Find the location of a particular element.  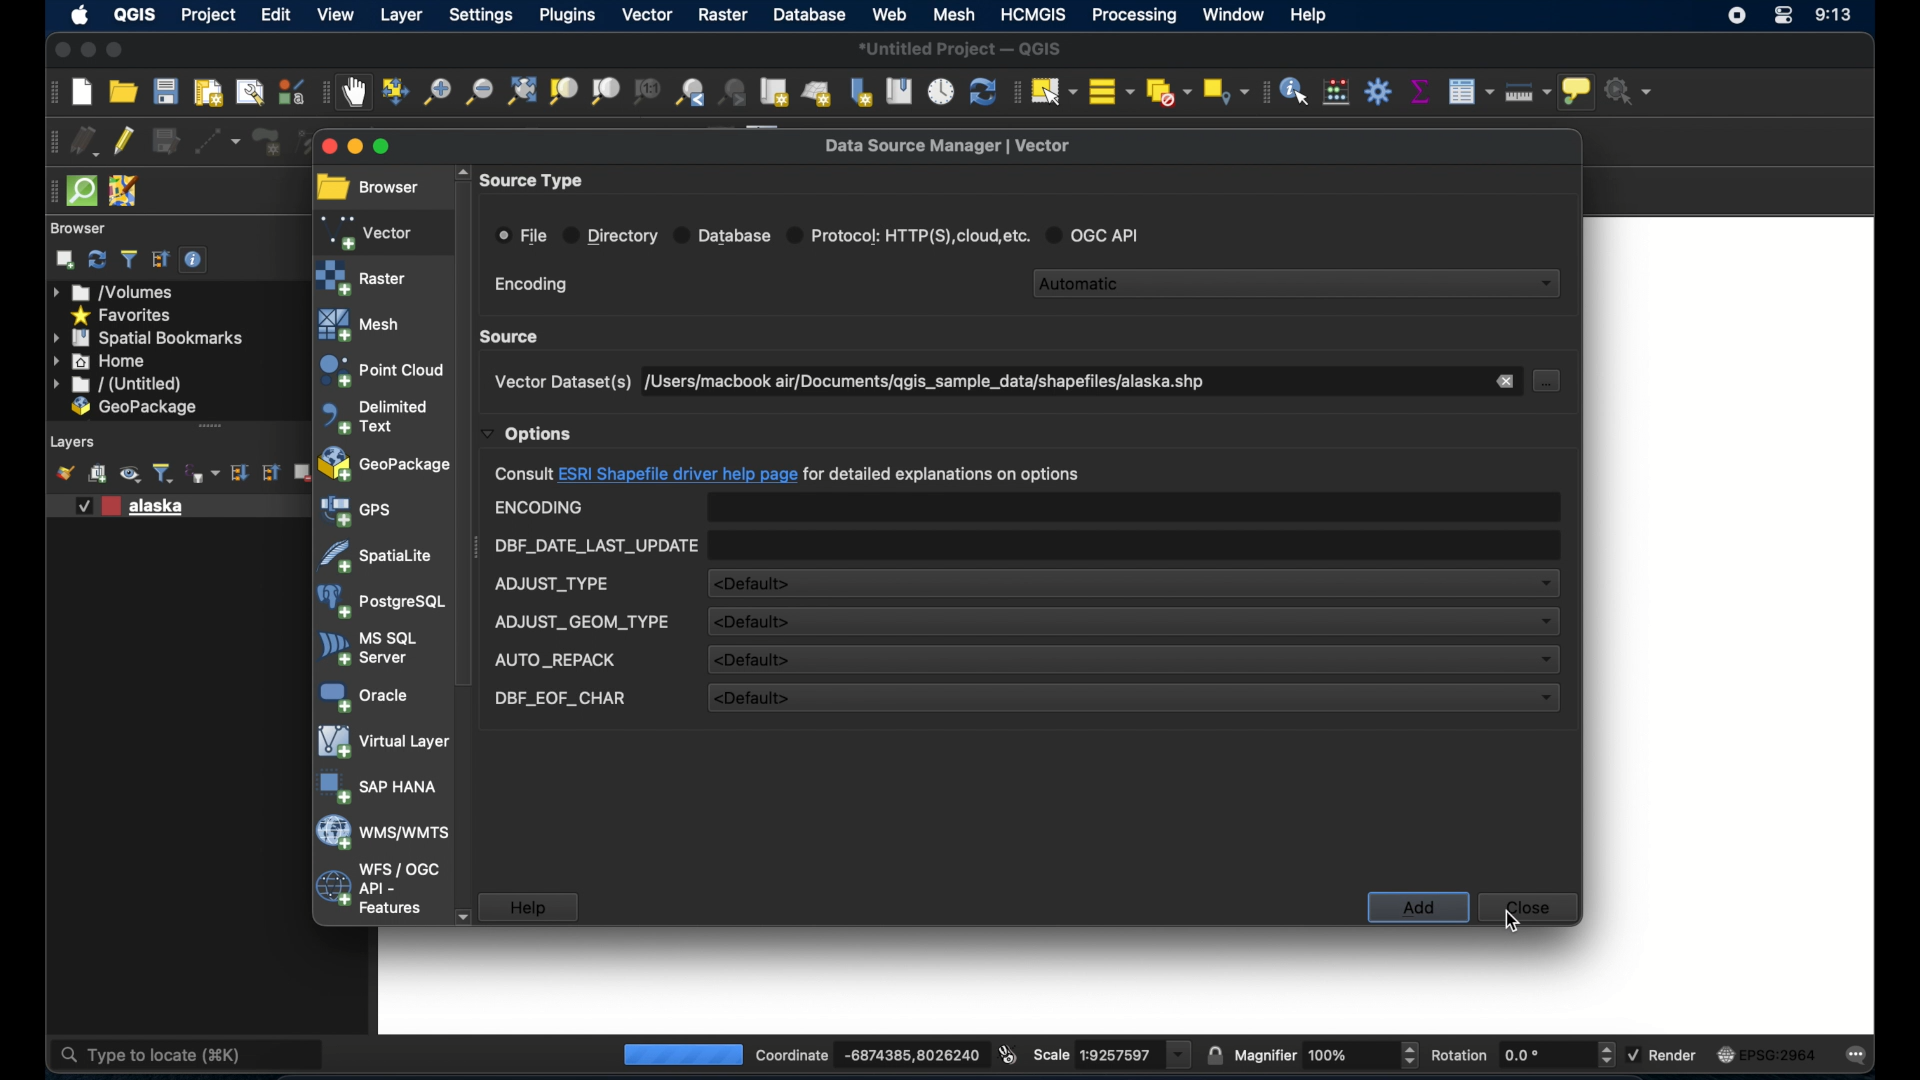

auto_repack is located at coordinates (554, 661).